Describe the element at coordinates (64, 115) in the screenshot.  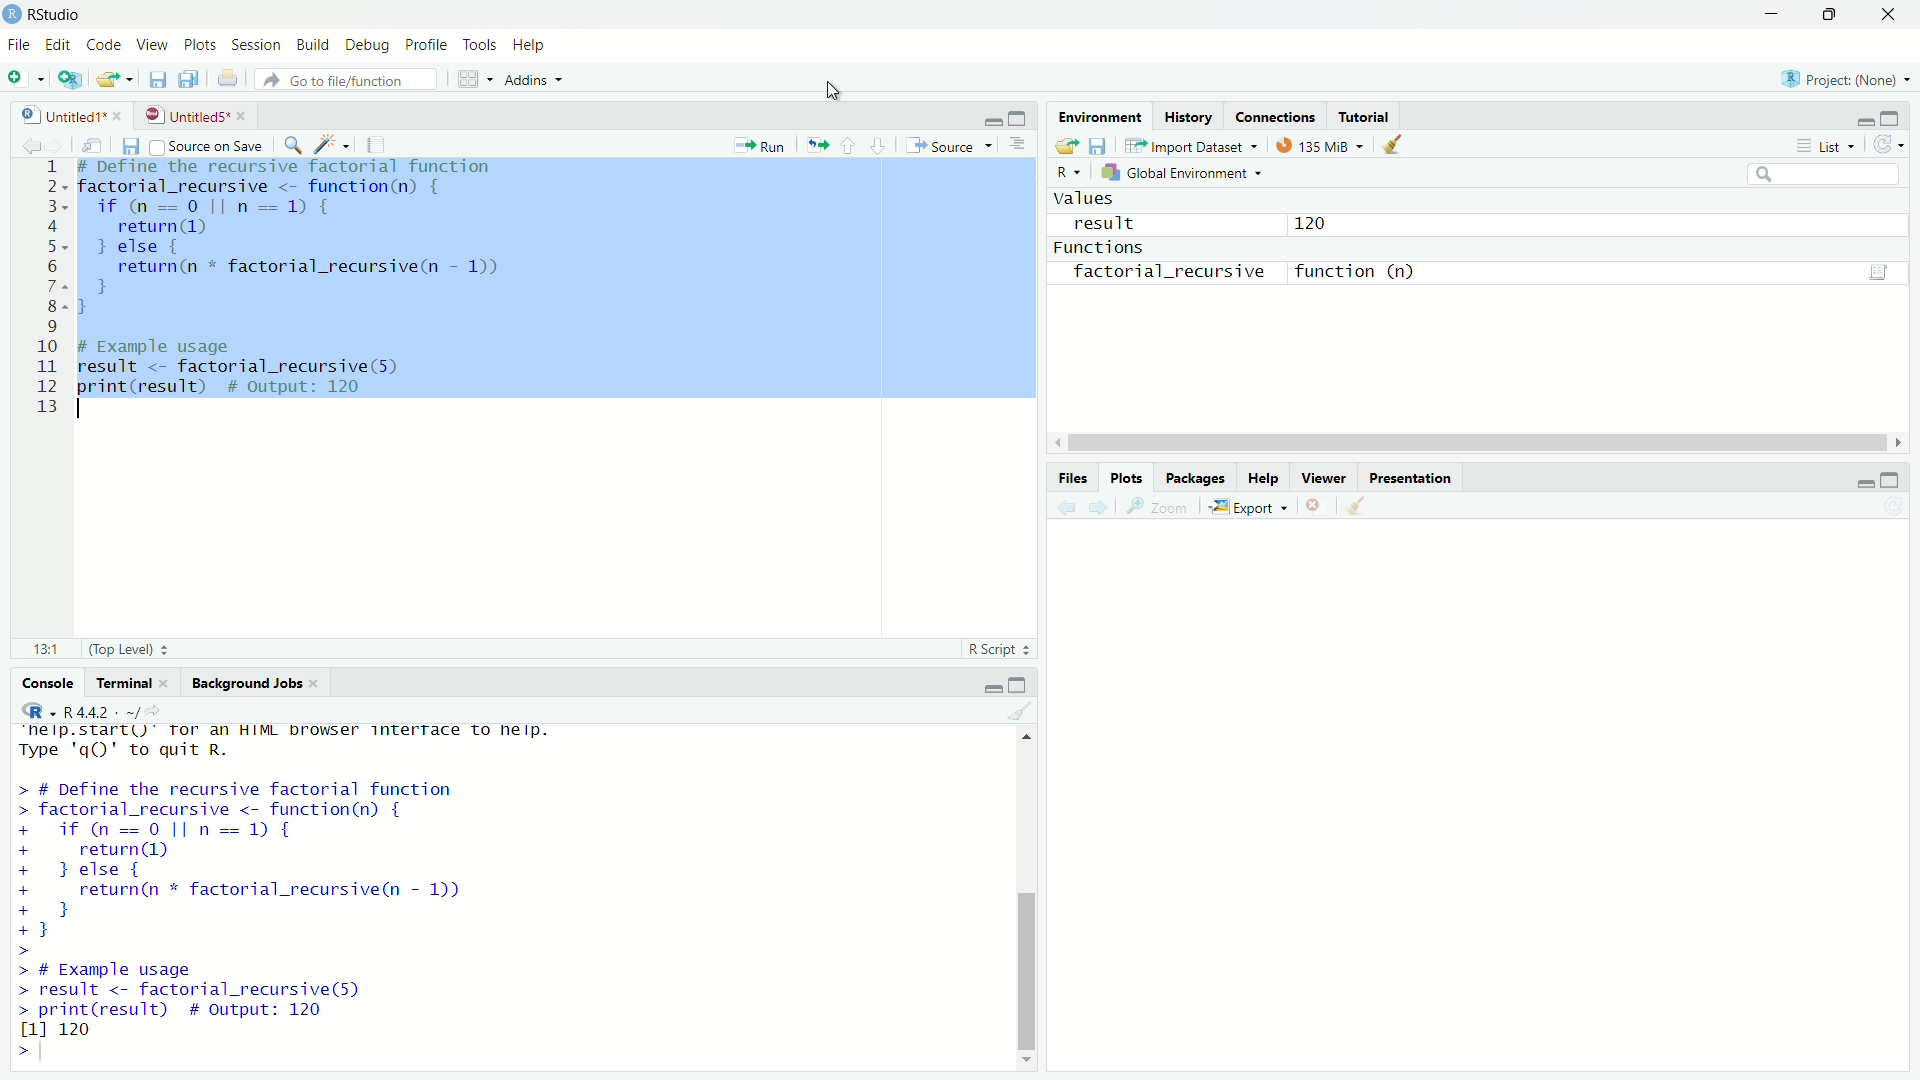
I see `Untitled1*` at that location.